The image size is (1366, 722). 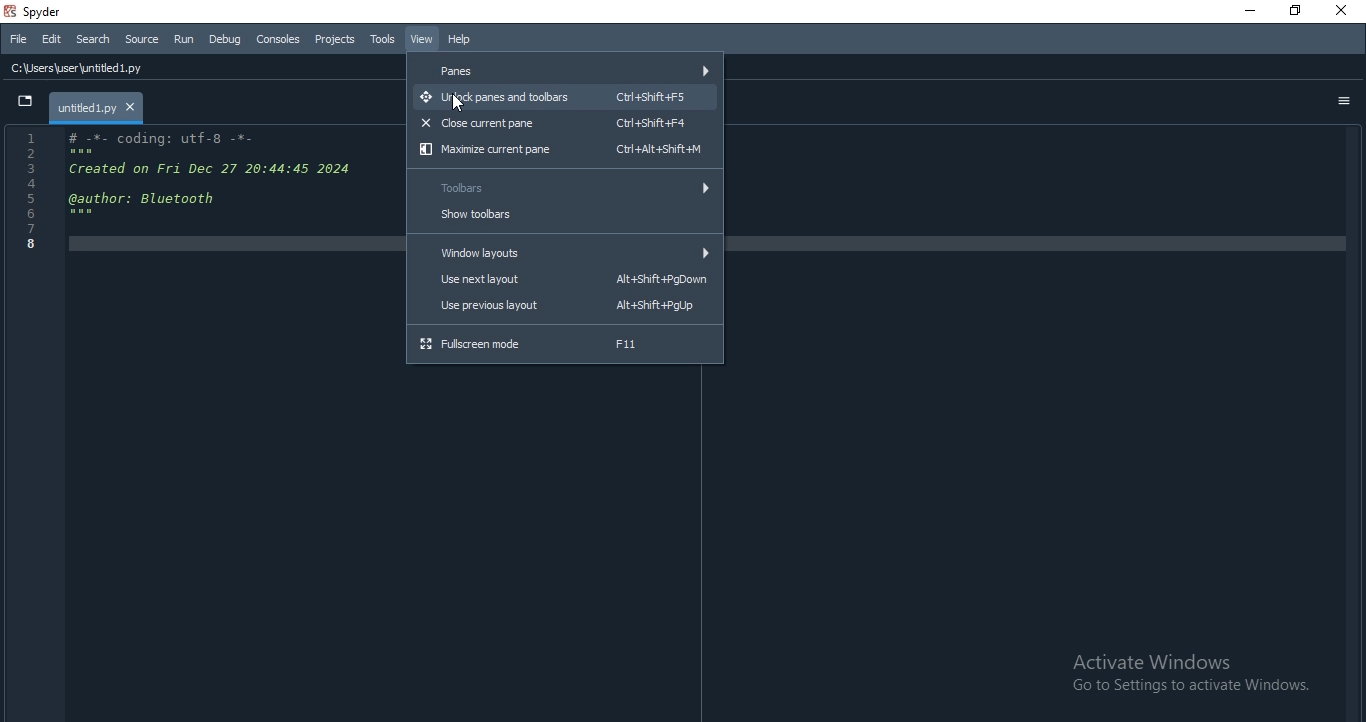 I want to click on unlock panes and windows, so click(x=565, y=97).